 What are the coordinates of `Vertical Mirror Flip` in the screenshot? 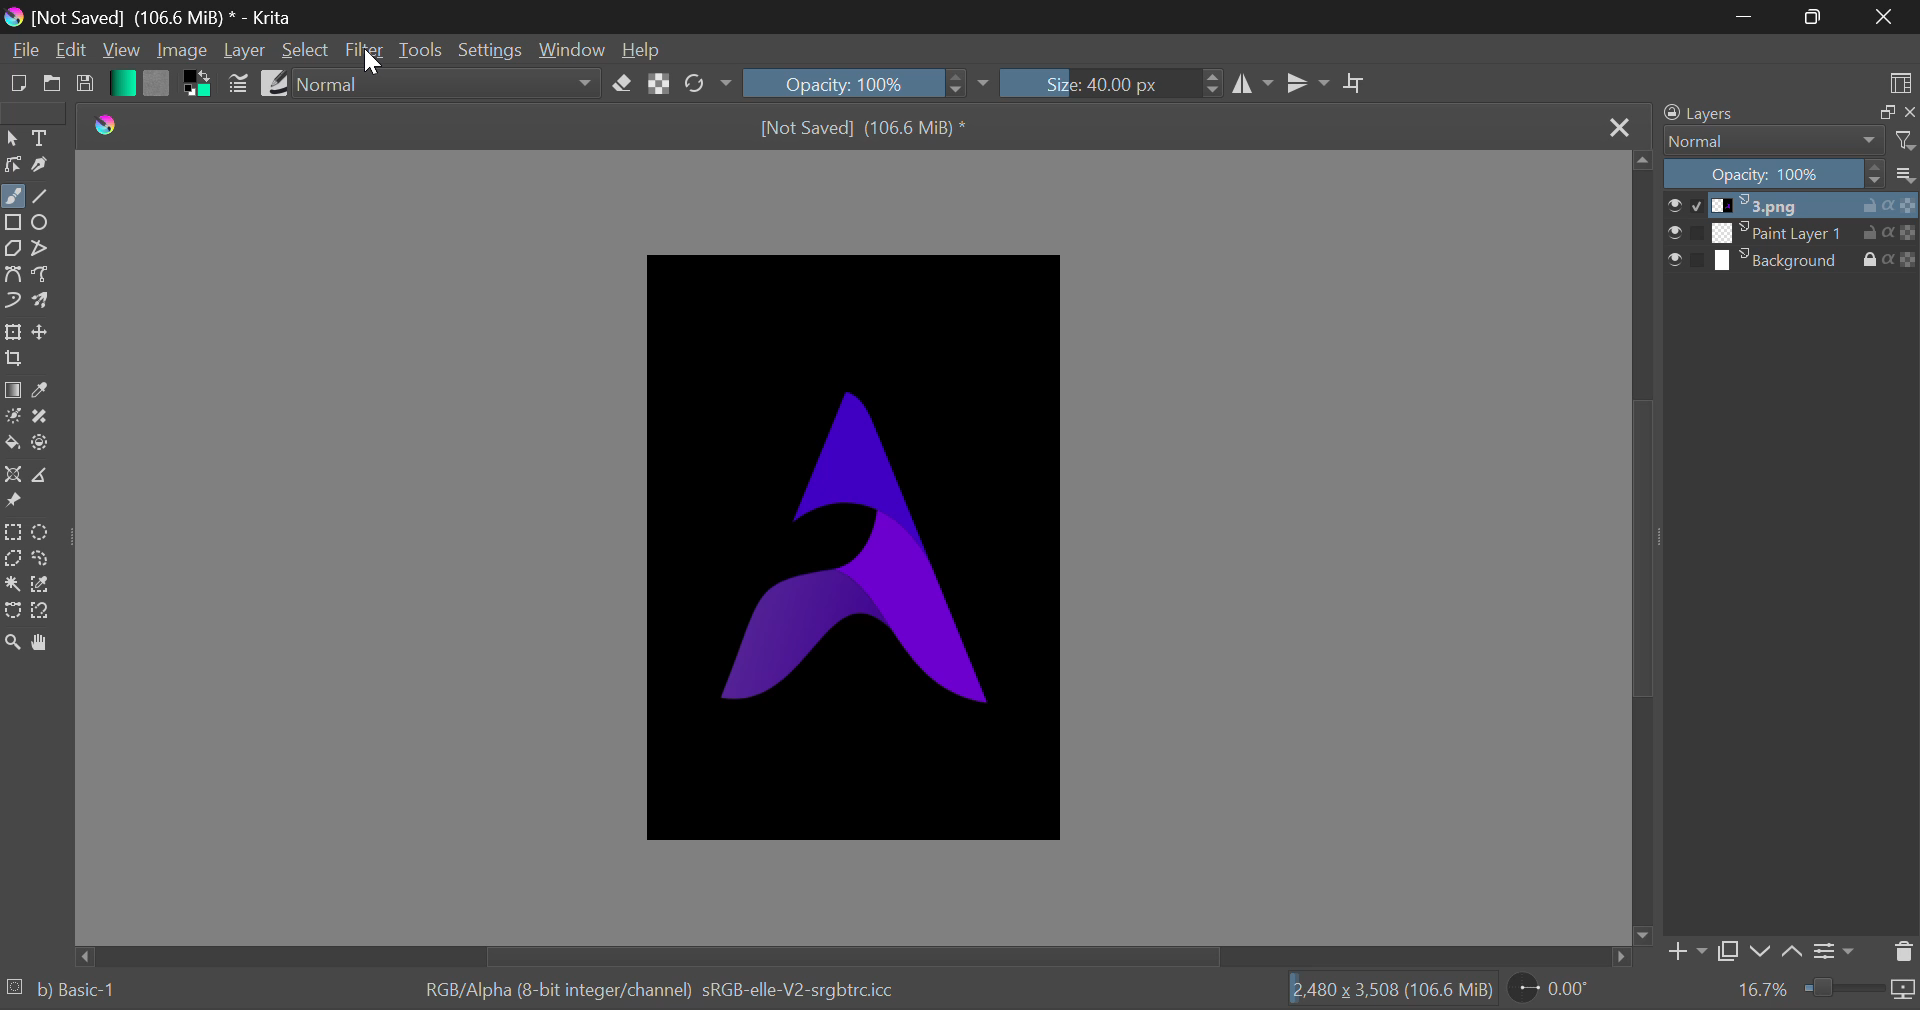 It's located at (1253, 82).